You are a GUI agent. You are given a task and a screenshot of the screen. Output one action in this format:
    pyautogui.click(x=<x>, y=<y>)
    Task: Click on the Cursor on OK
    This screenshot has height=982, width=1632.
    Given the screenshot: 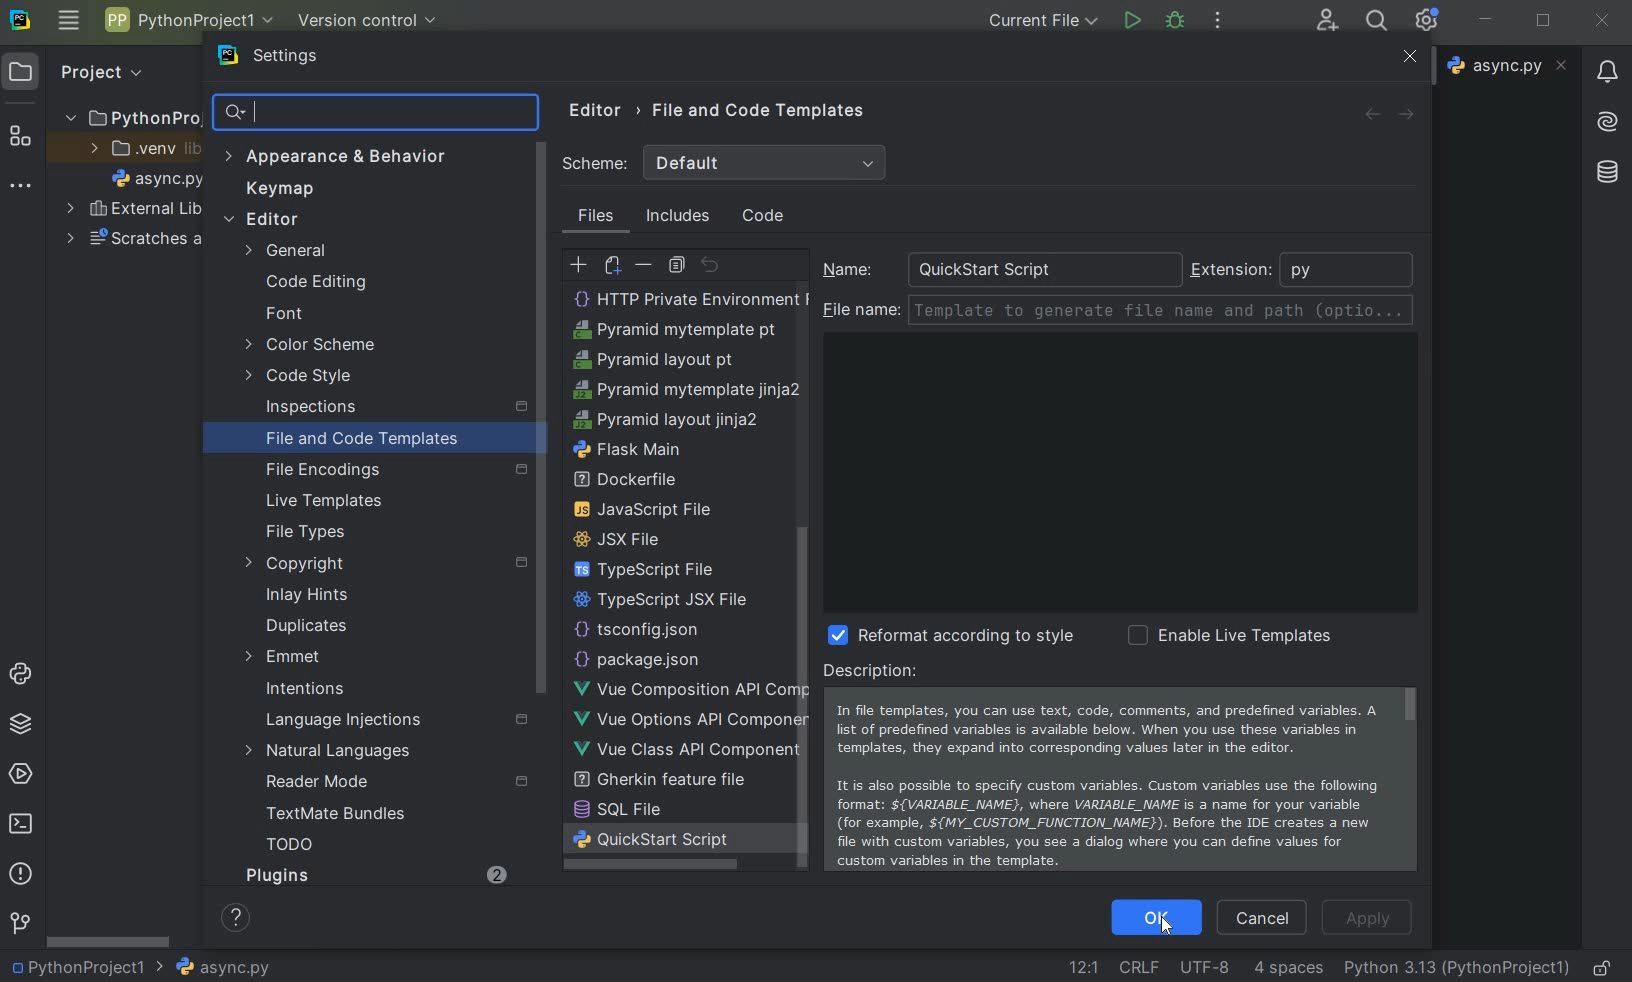 What is the action you would take?
    pyautogui.click(x=1175, y=919)
    